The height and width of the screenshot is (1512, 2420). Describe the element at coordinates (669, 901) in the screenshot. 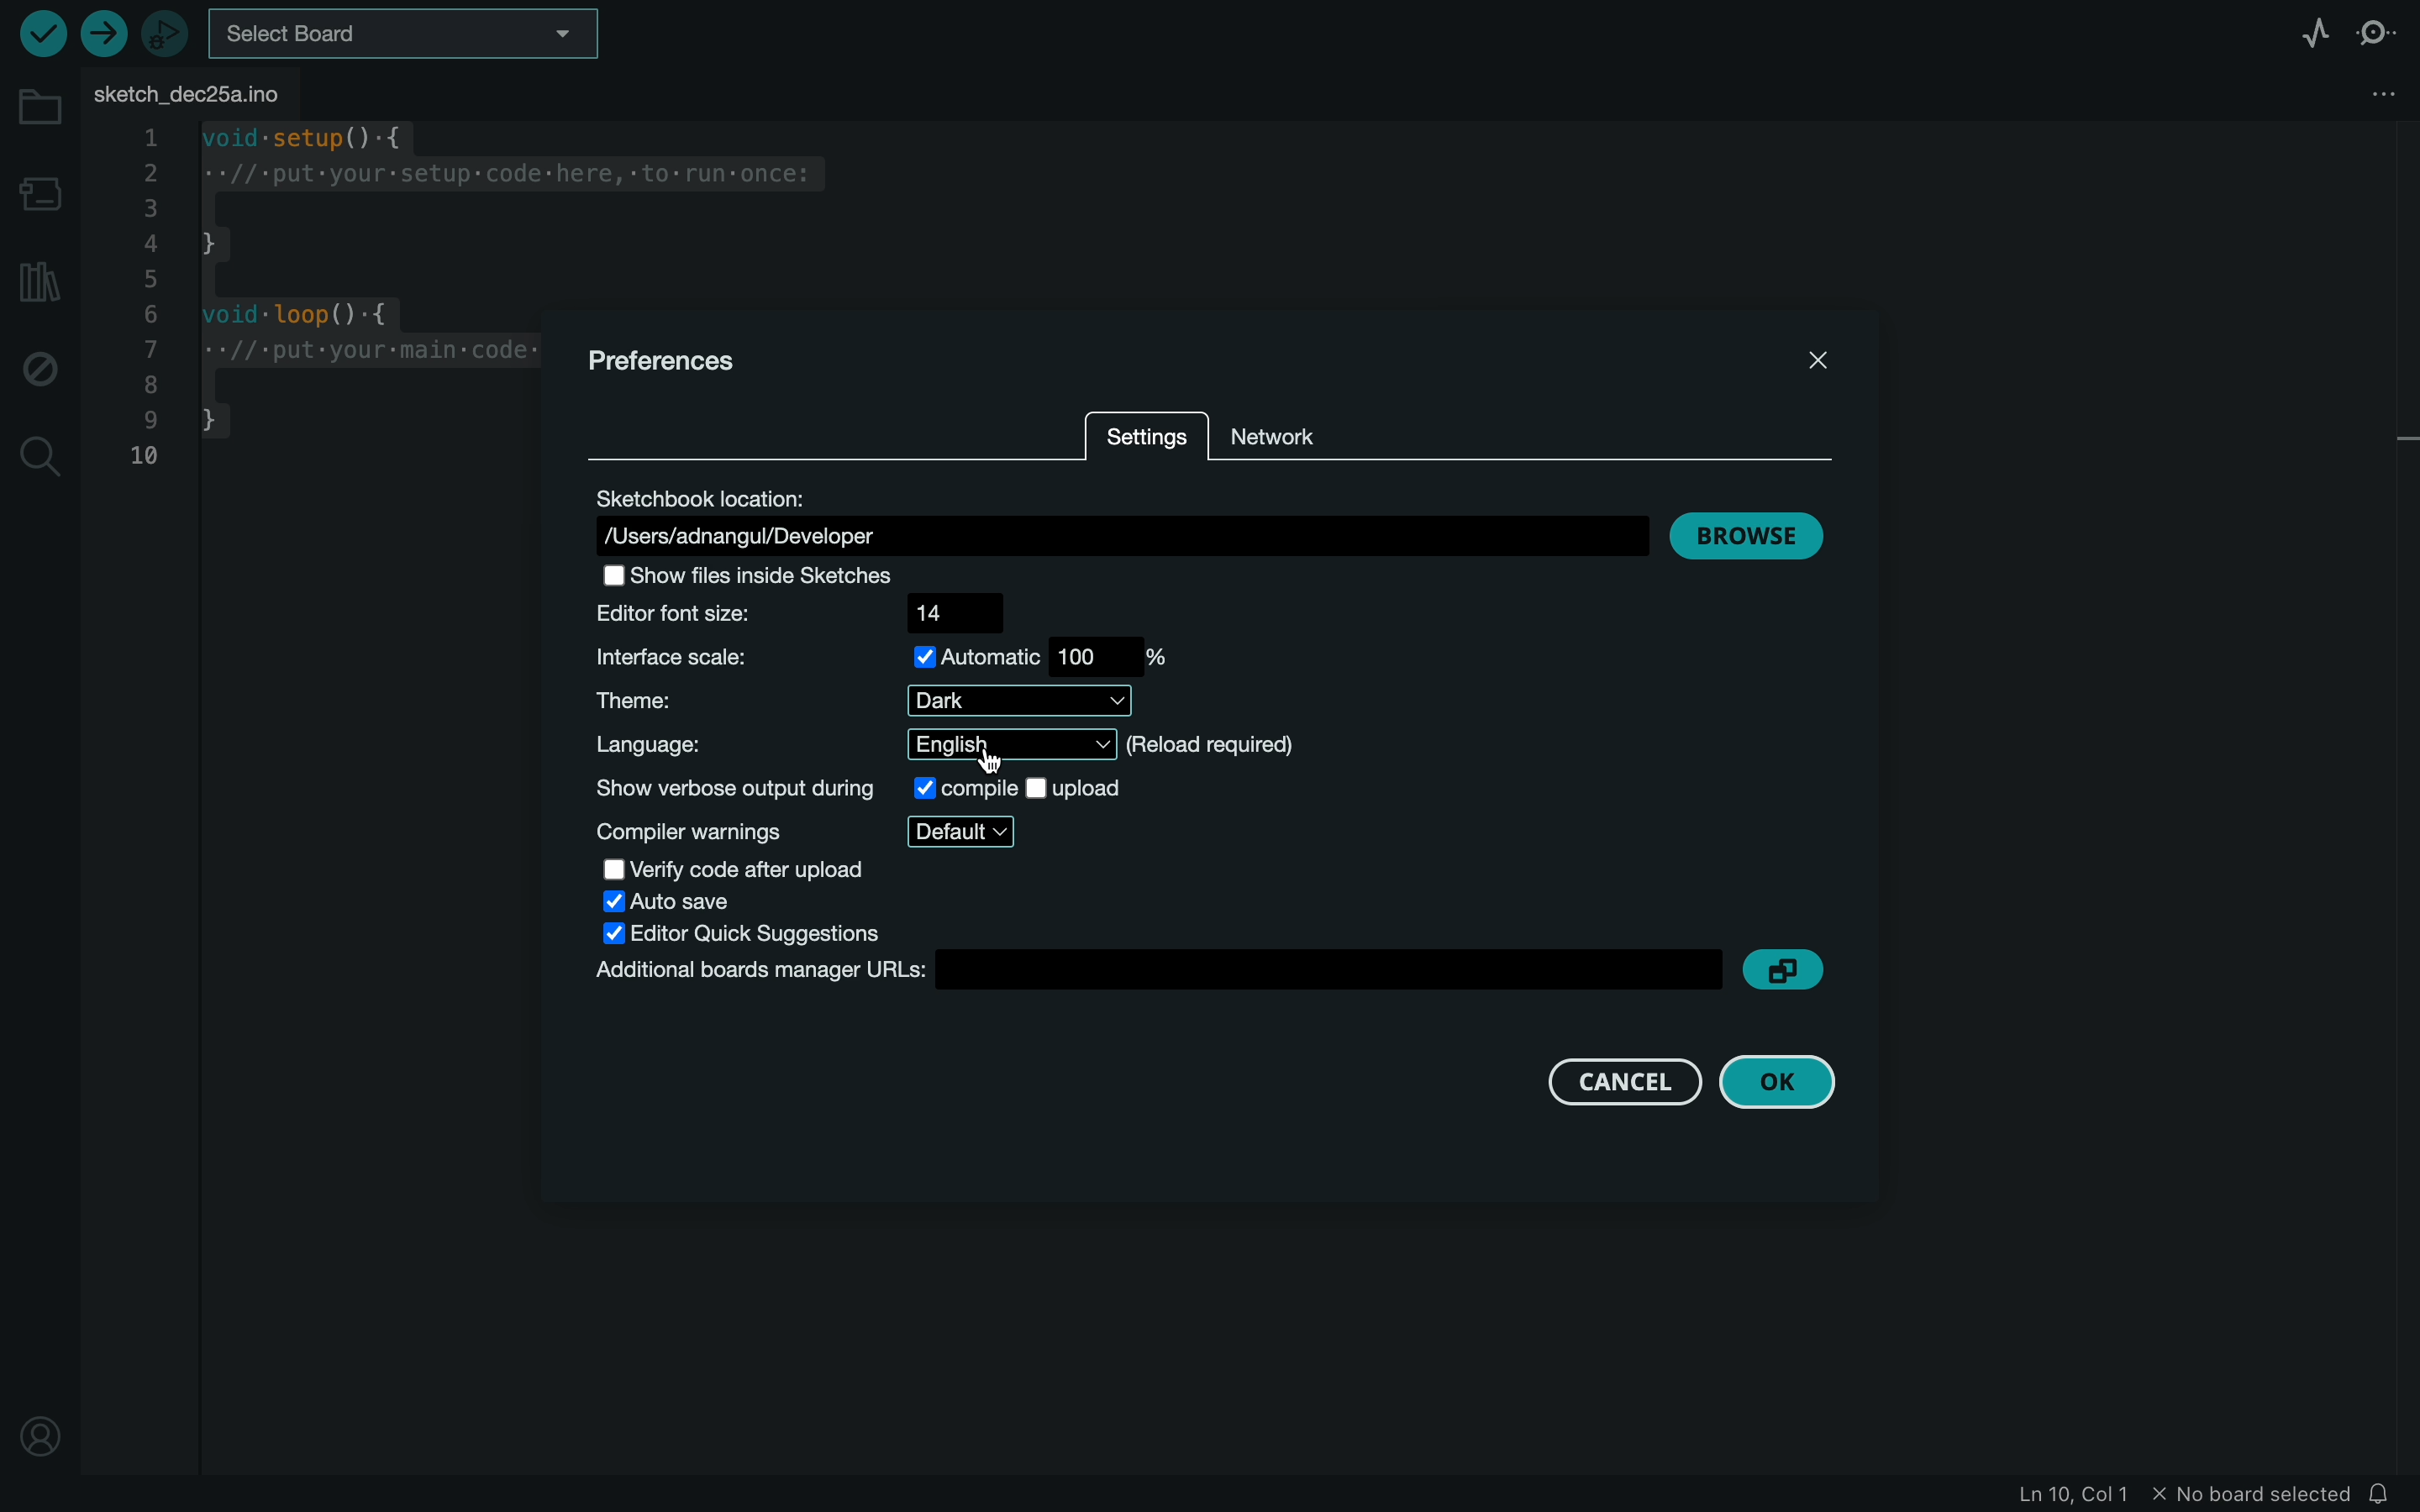

I see `auto  save` at that location.